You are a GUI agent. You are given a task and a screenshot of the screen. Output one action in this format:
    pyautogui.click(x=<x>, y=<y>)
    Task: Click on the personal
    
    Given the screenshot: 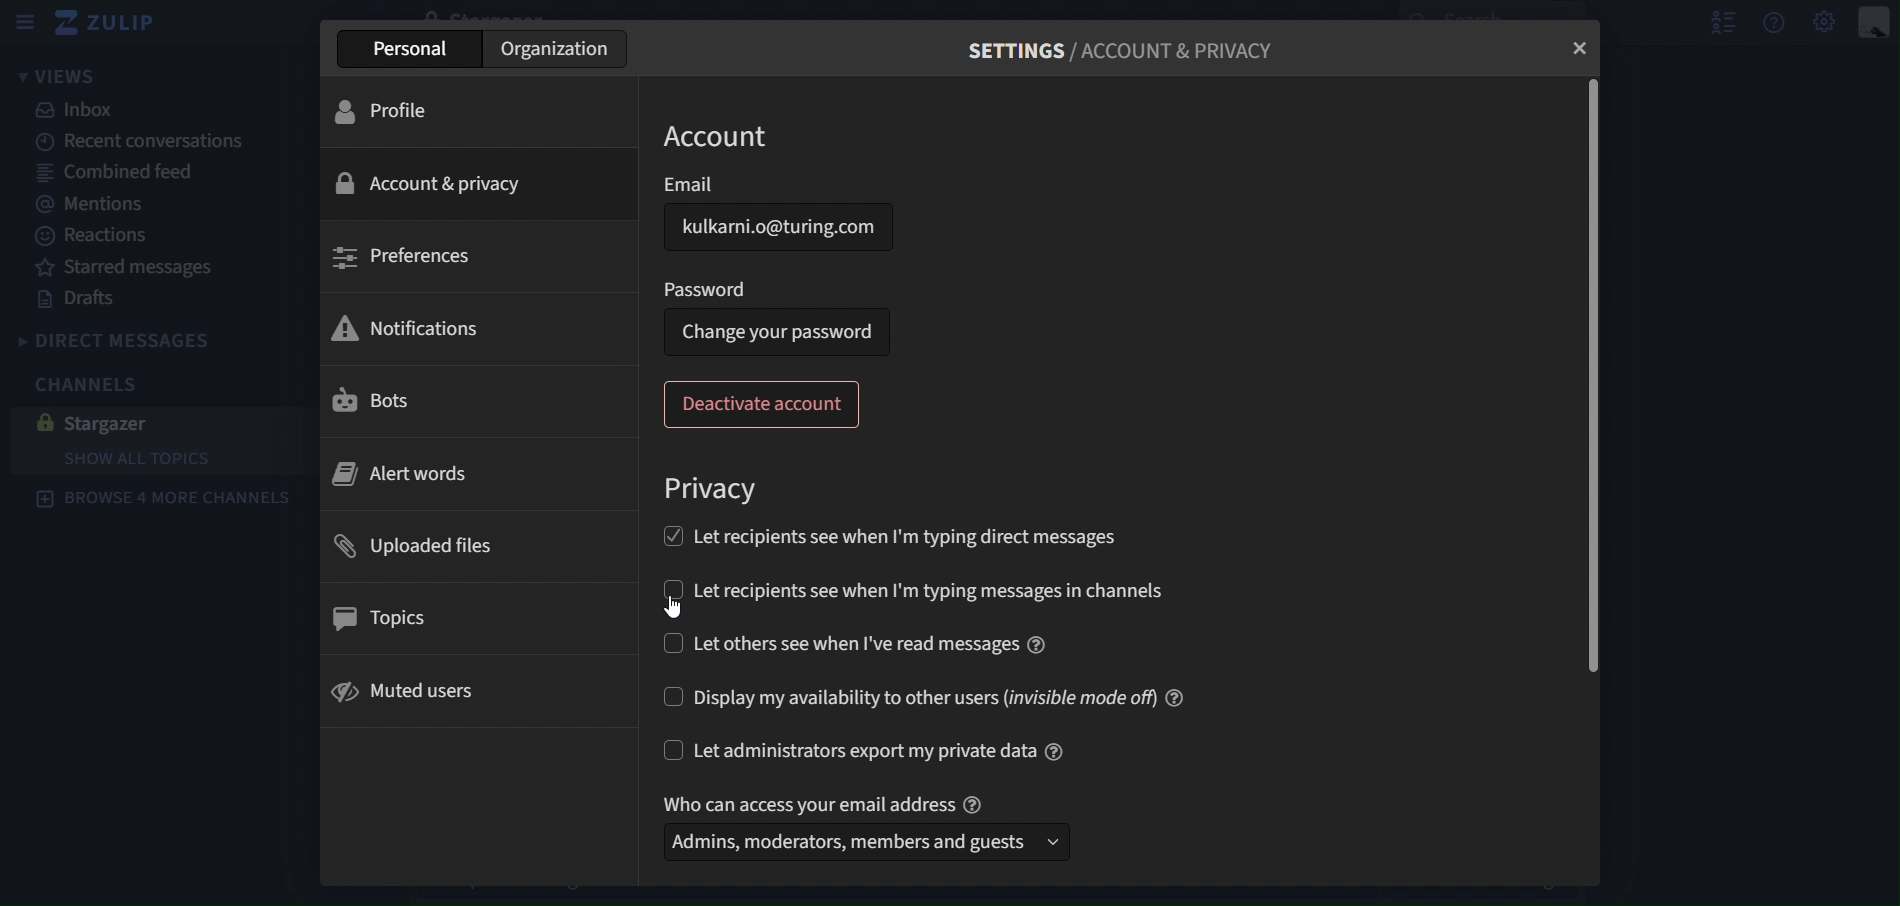 What is the action you would take?
    pyautogui.click(x=413, y=49)
    